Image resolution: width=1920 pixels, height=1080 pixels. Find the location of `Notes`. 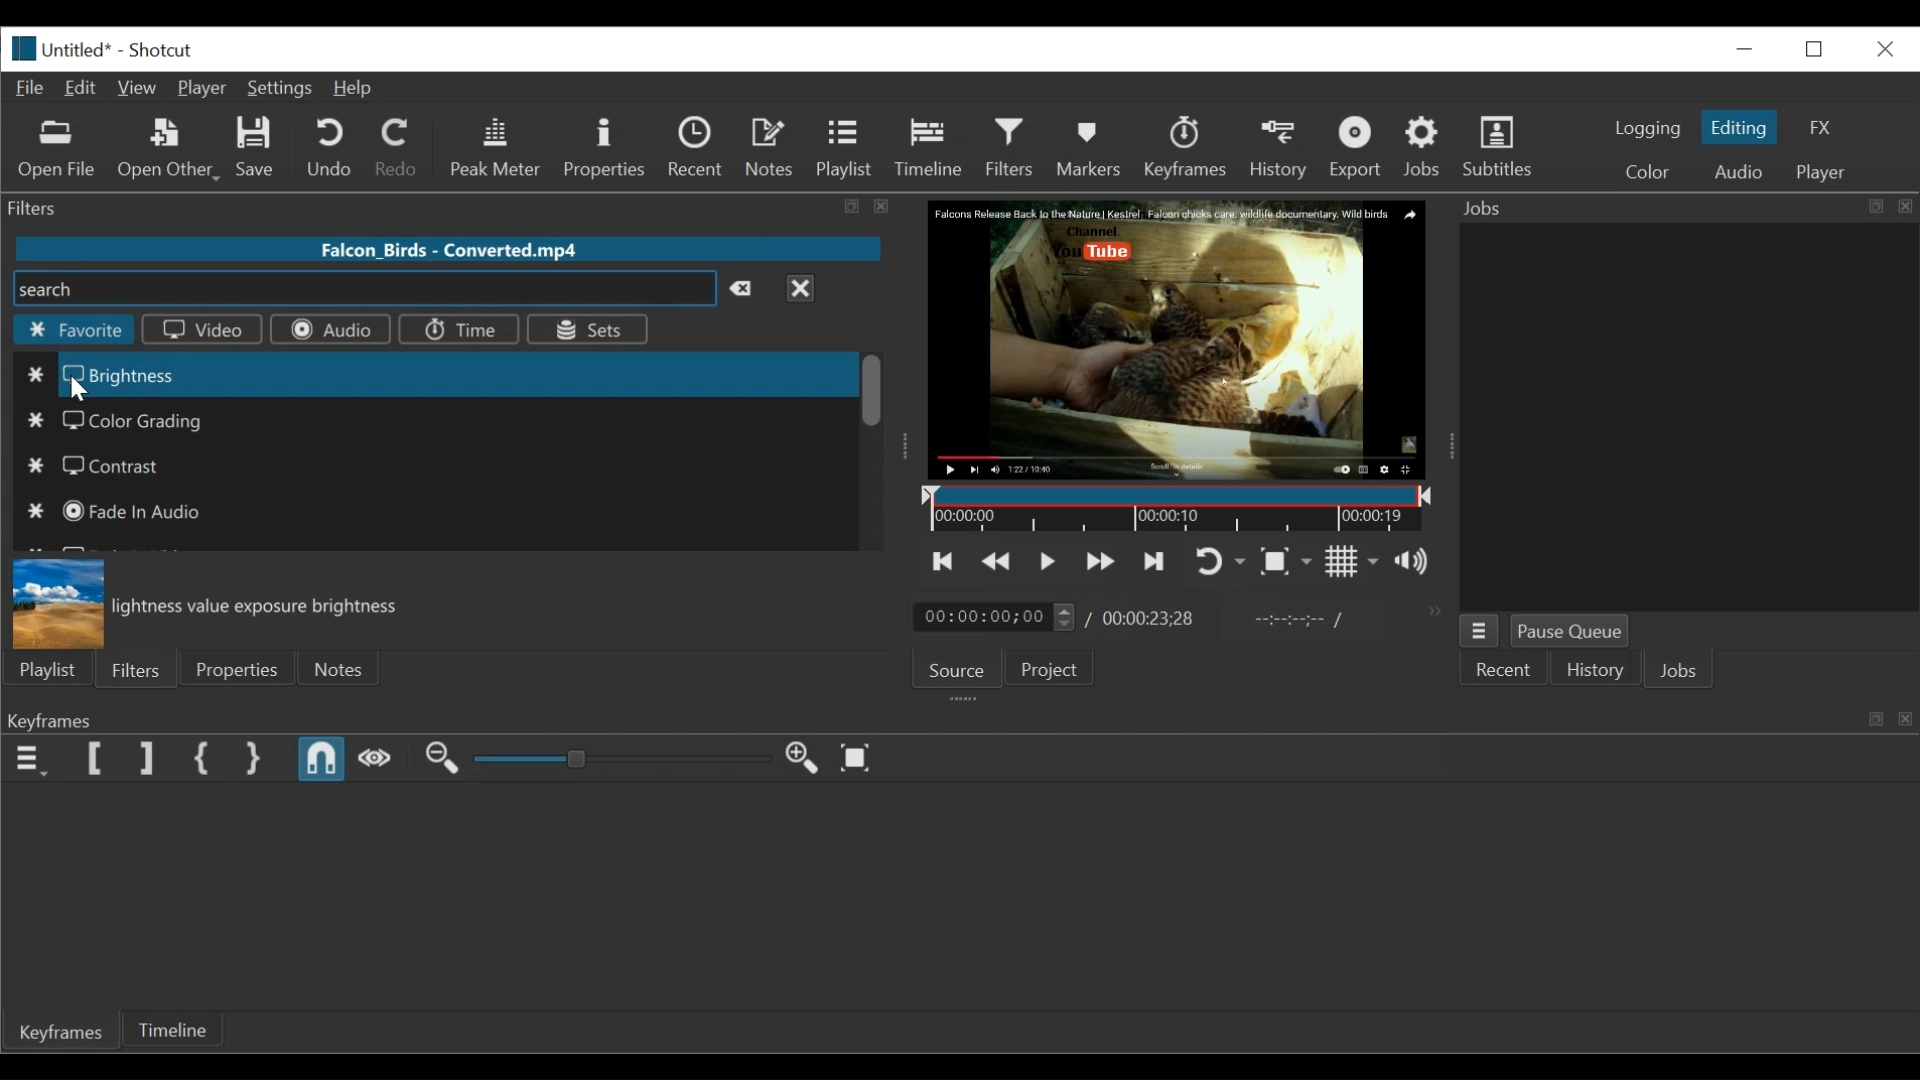

Notes is located at coordinates (771, 147).